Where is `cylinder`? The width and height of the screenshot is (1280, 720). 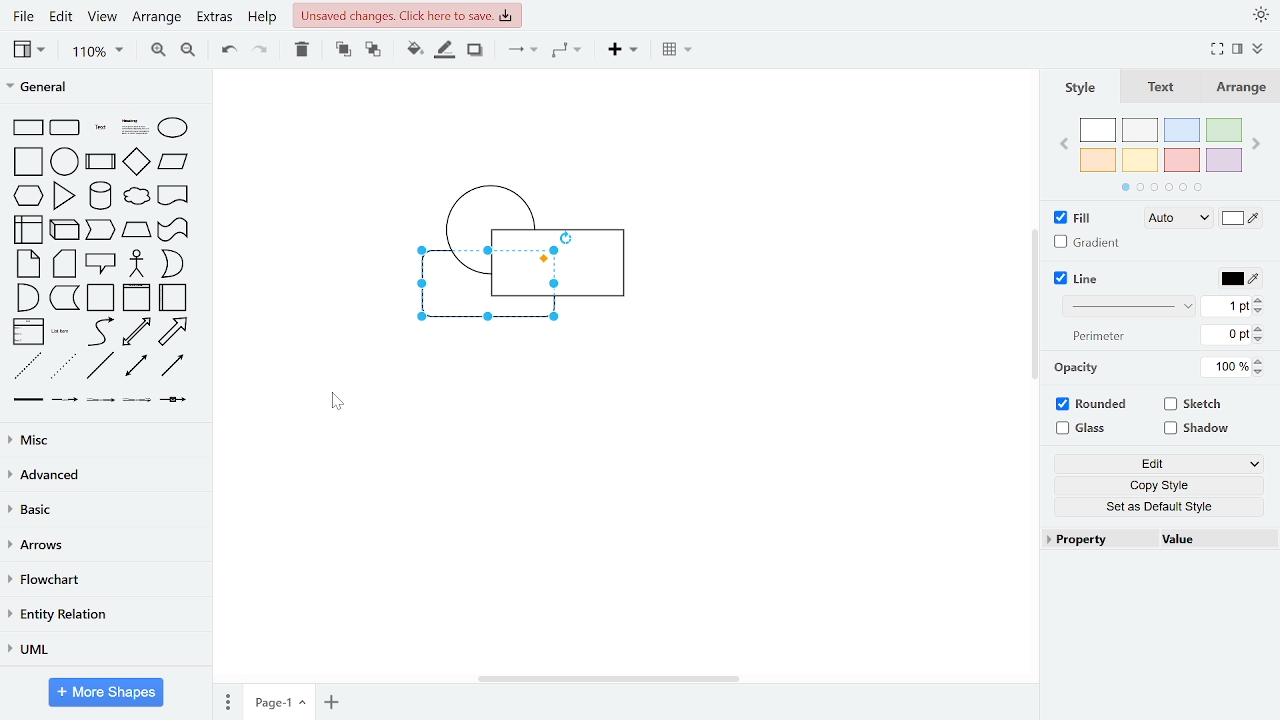
cylinder is located at coordinates (100, 197).